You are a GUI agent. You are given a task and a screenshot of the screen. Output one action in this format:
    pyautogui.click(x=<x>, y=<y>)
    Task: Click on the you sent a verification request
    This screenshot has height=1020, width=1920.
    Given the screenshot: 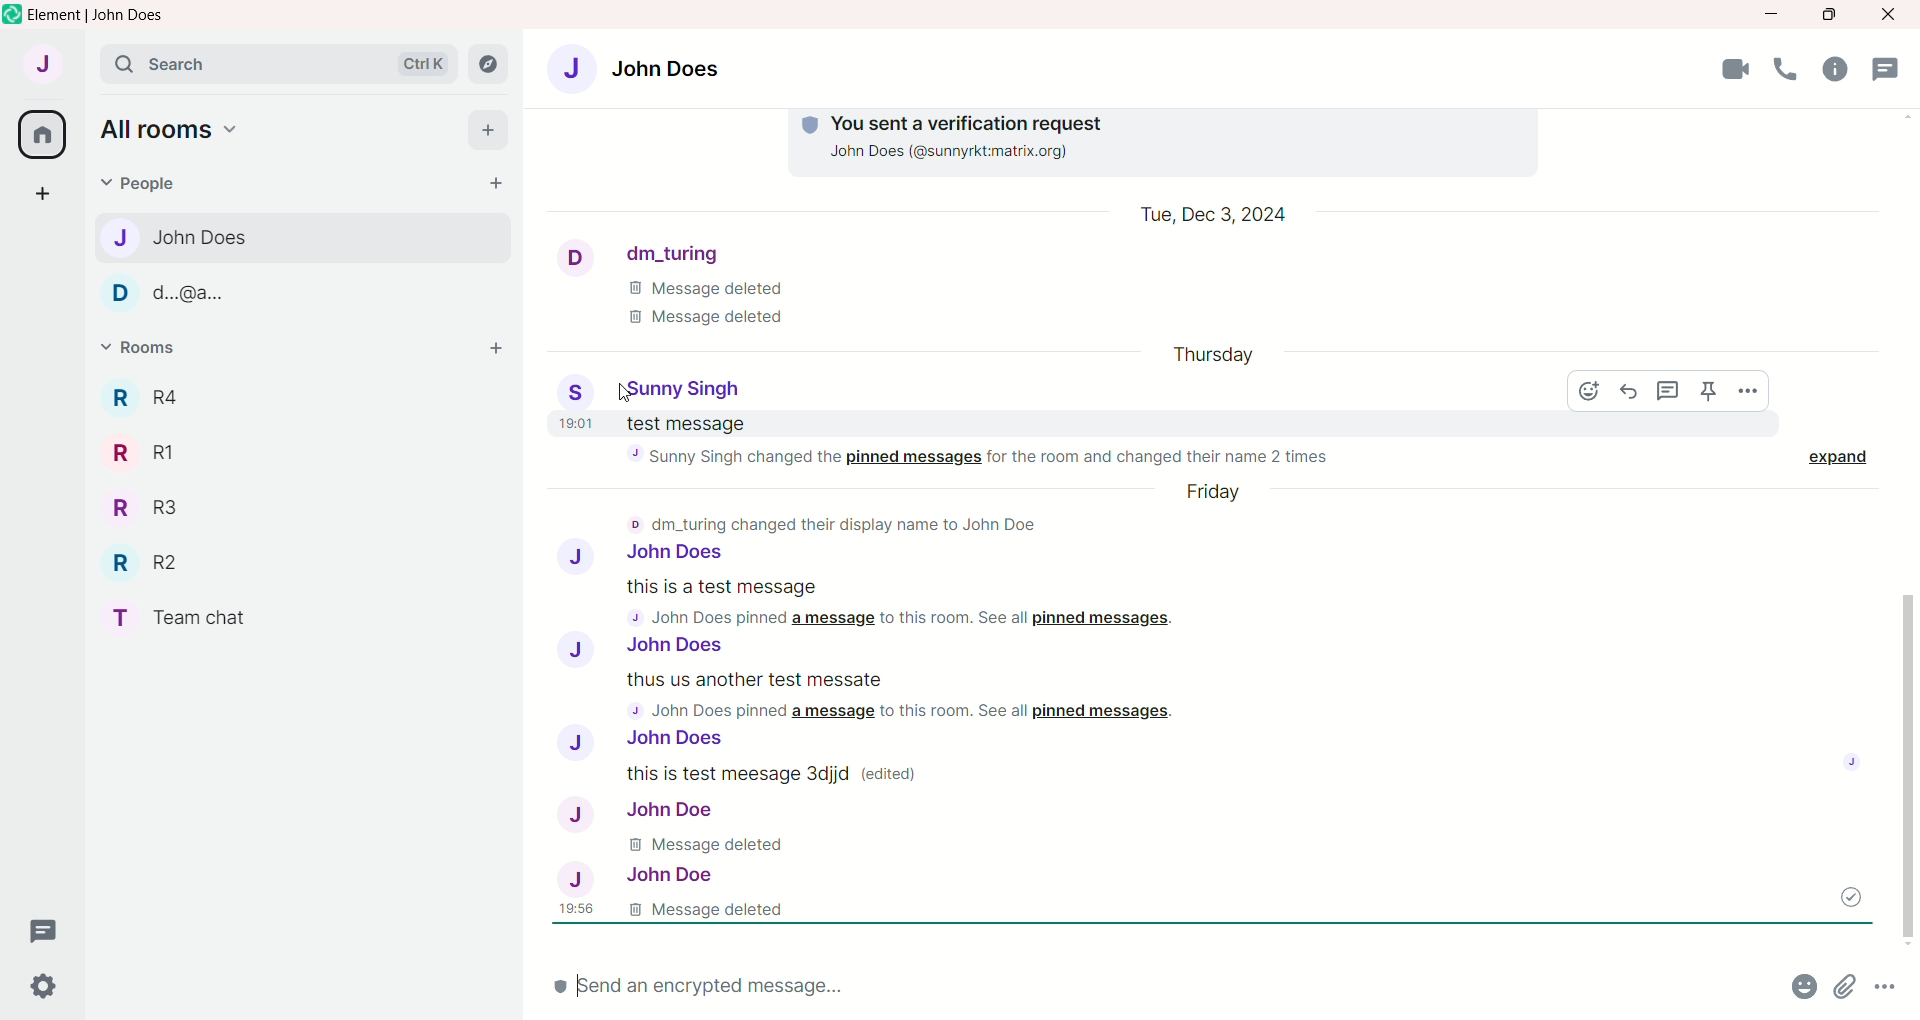 What is the action you would take?
    pyautogui.click(x=1185, y=142)
    